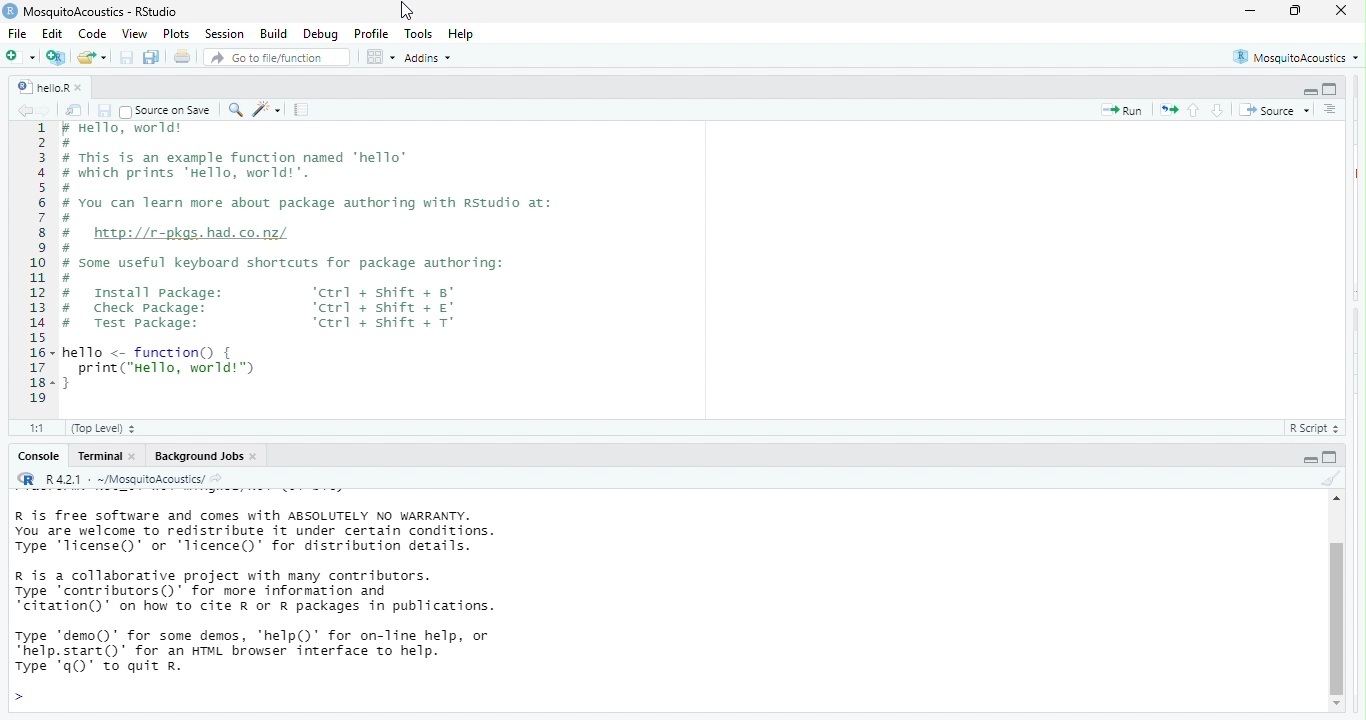  I want to click on create a project, so click(55, 55).